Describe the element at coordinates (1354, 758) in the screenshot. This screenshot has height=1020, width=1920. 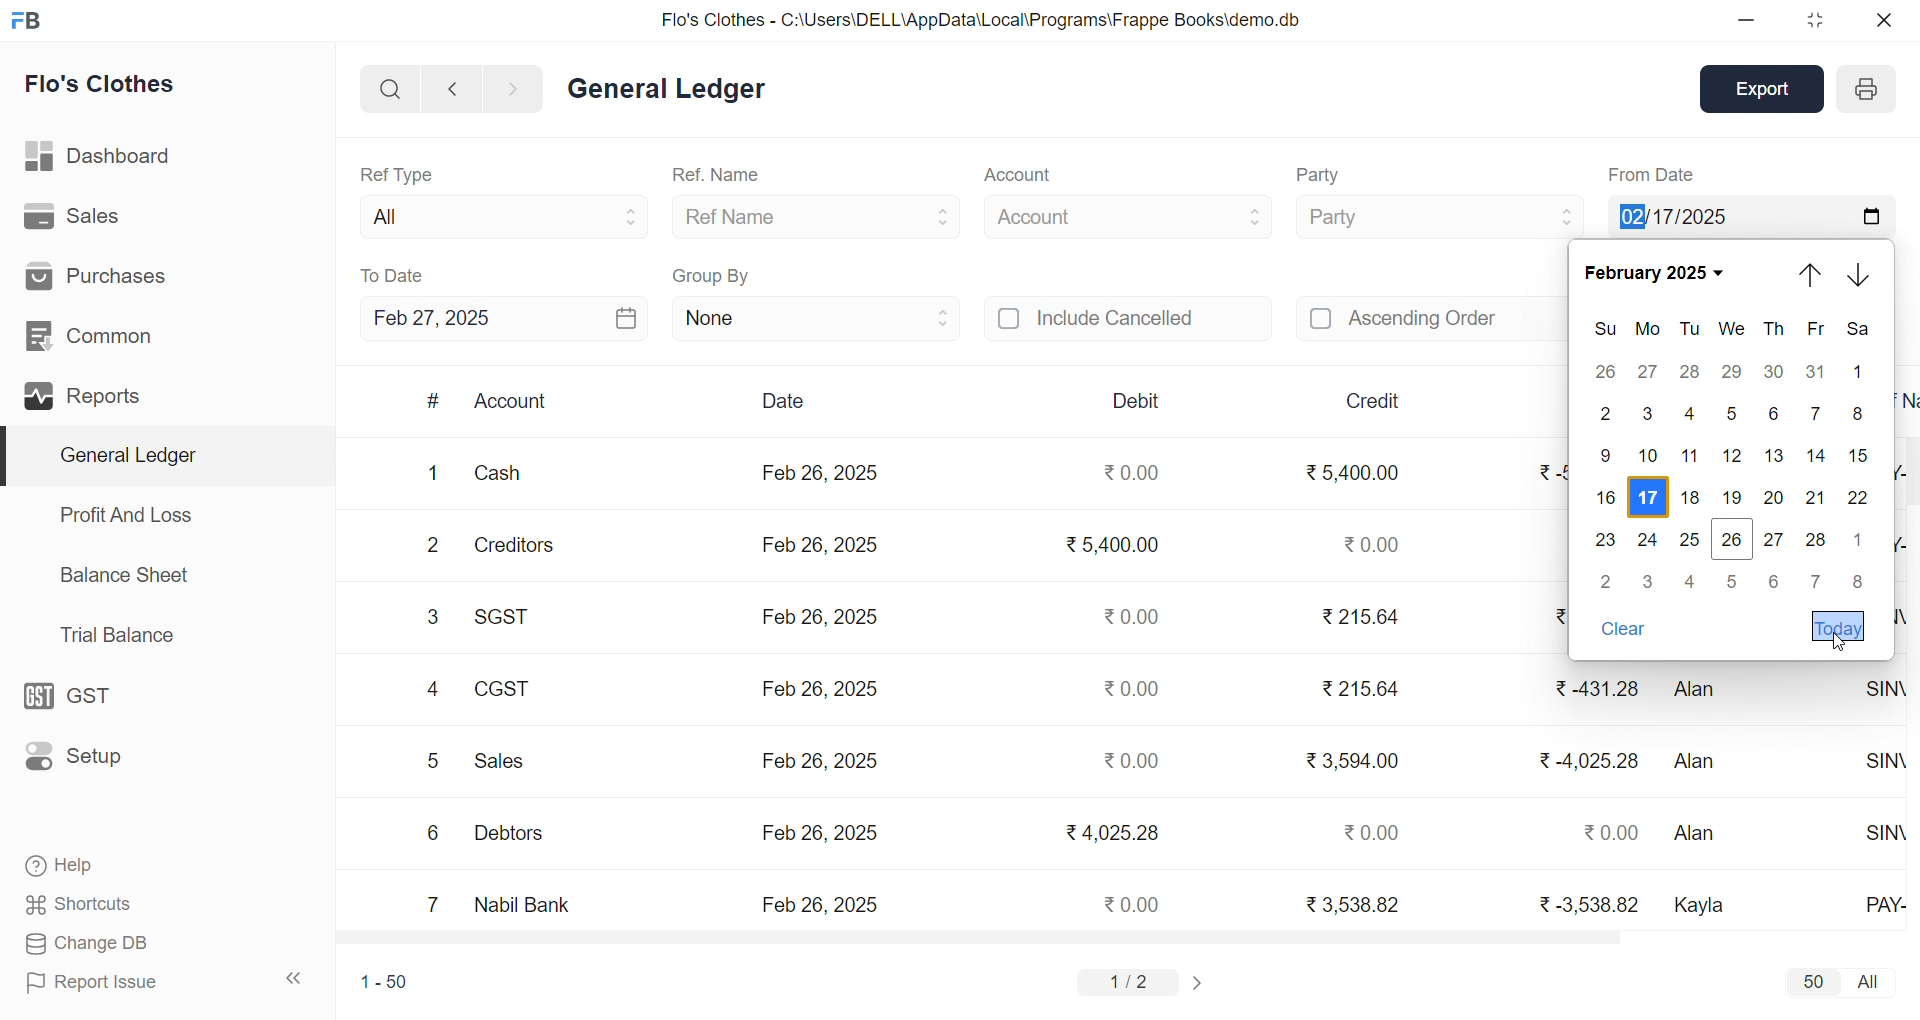
I see `₹ 3,594.00` at that location.